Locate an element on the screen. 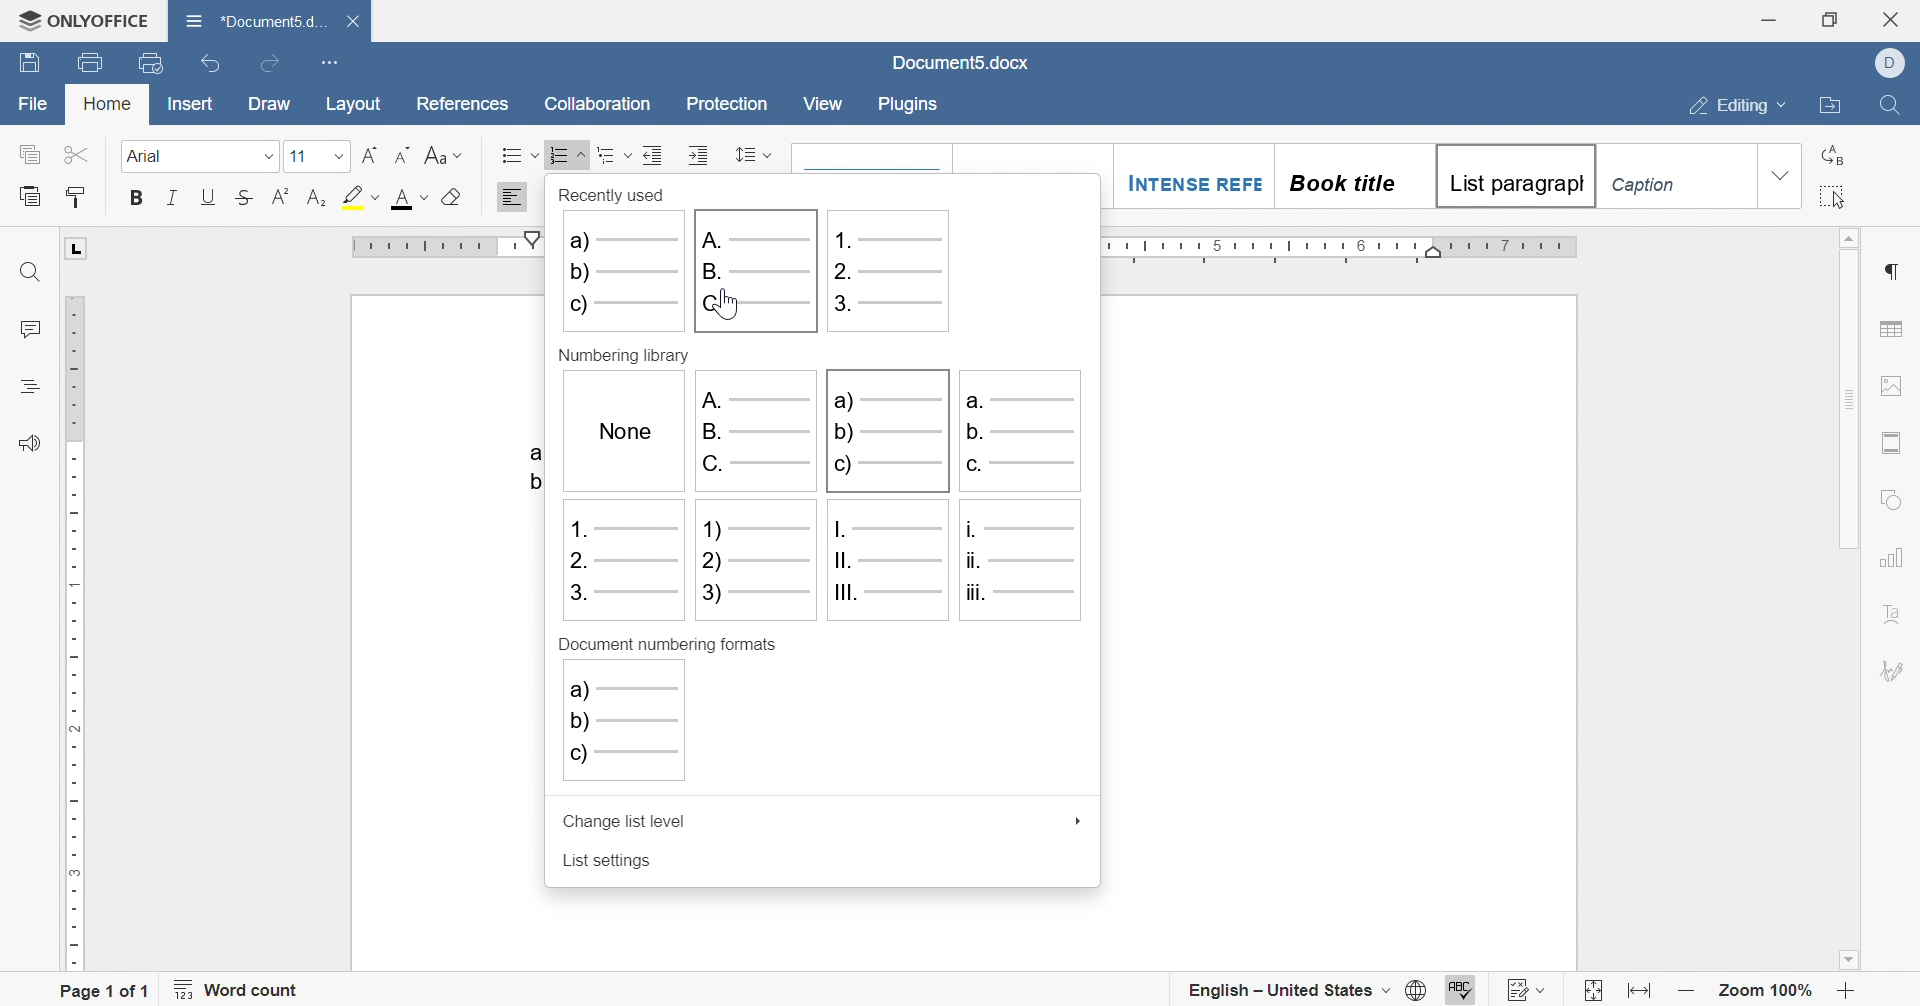 The width and height of the screenshot is (1920, 1006). close is located at coordinates (354, 20).